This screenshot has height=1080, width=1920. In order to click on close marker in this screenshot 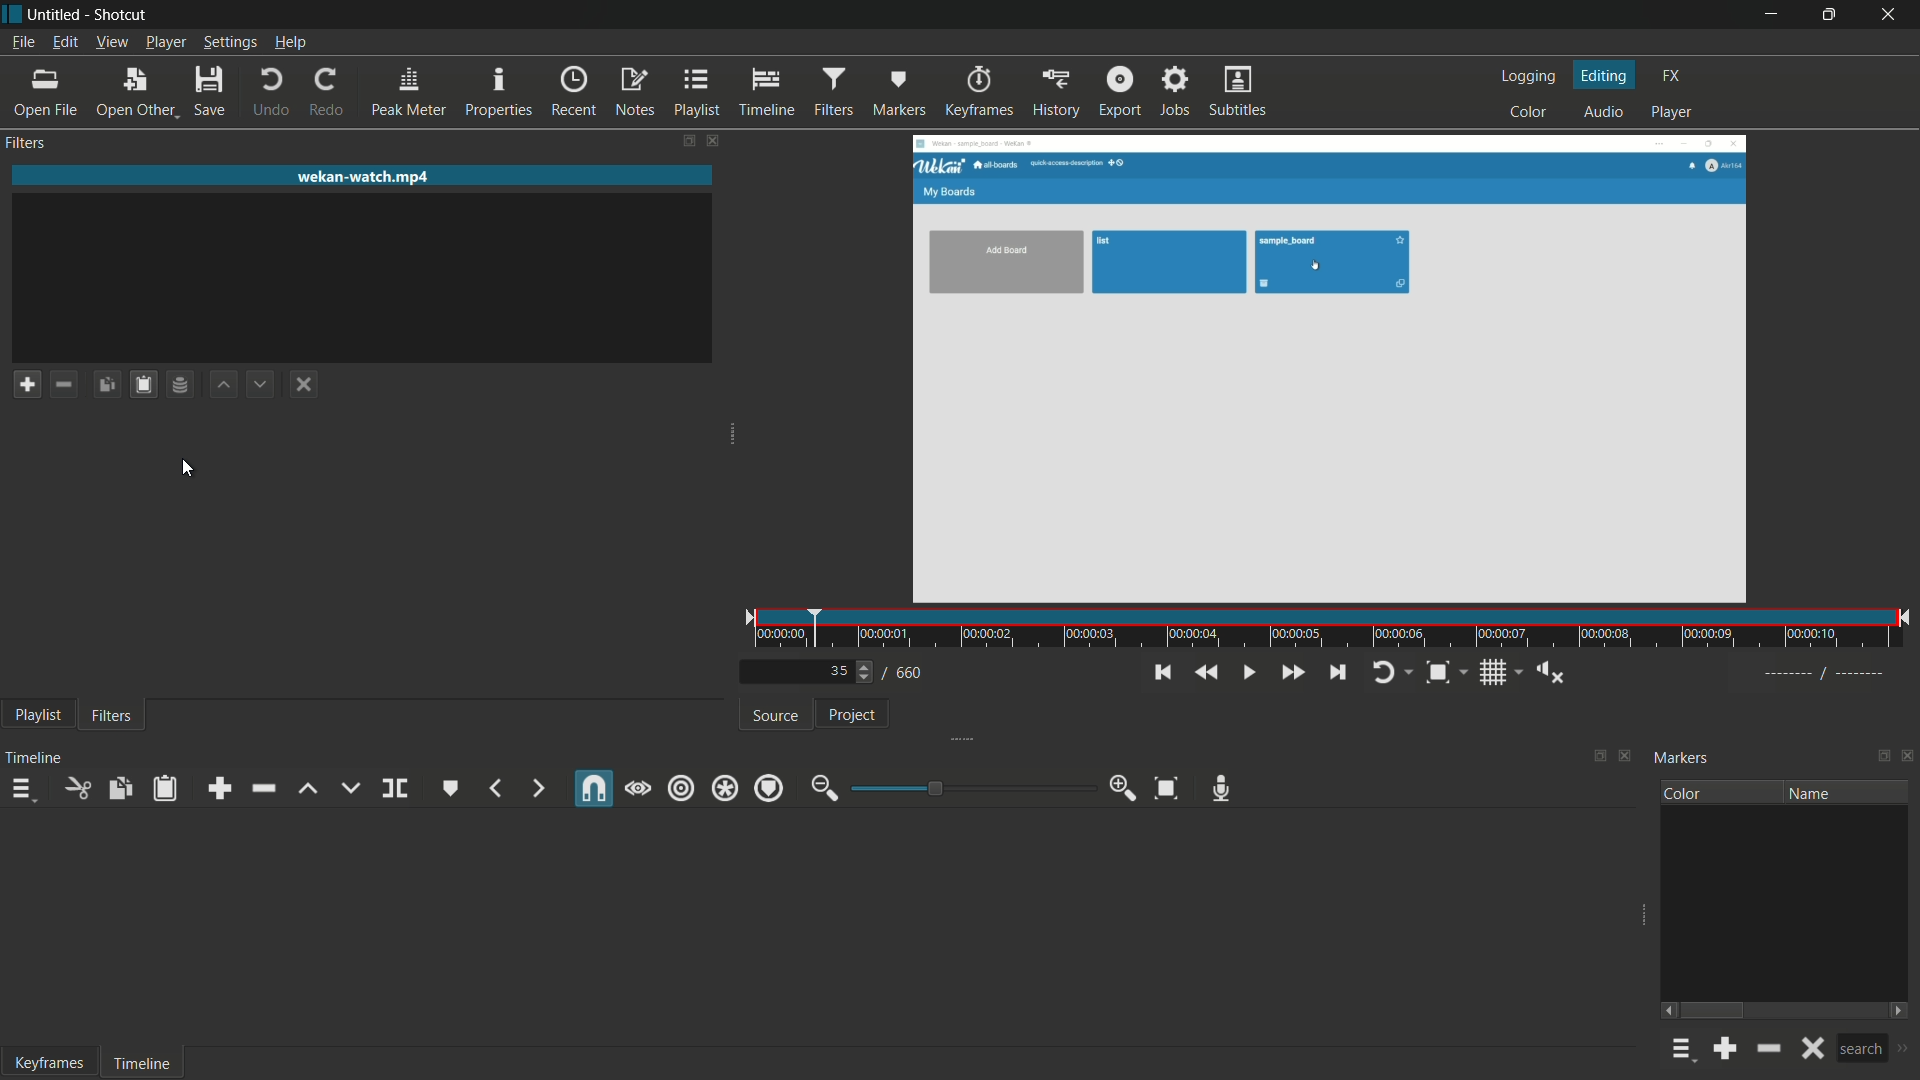, I will do `click(1908, 758)`.